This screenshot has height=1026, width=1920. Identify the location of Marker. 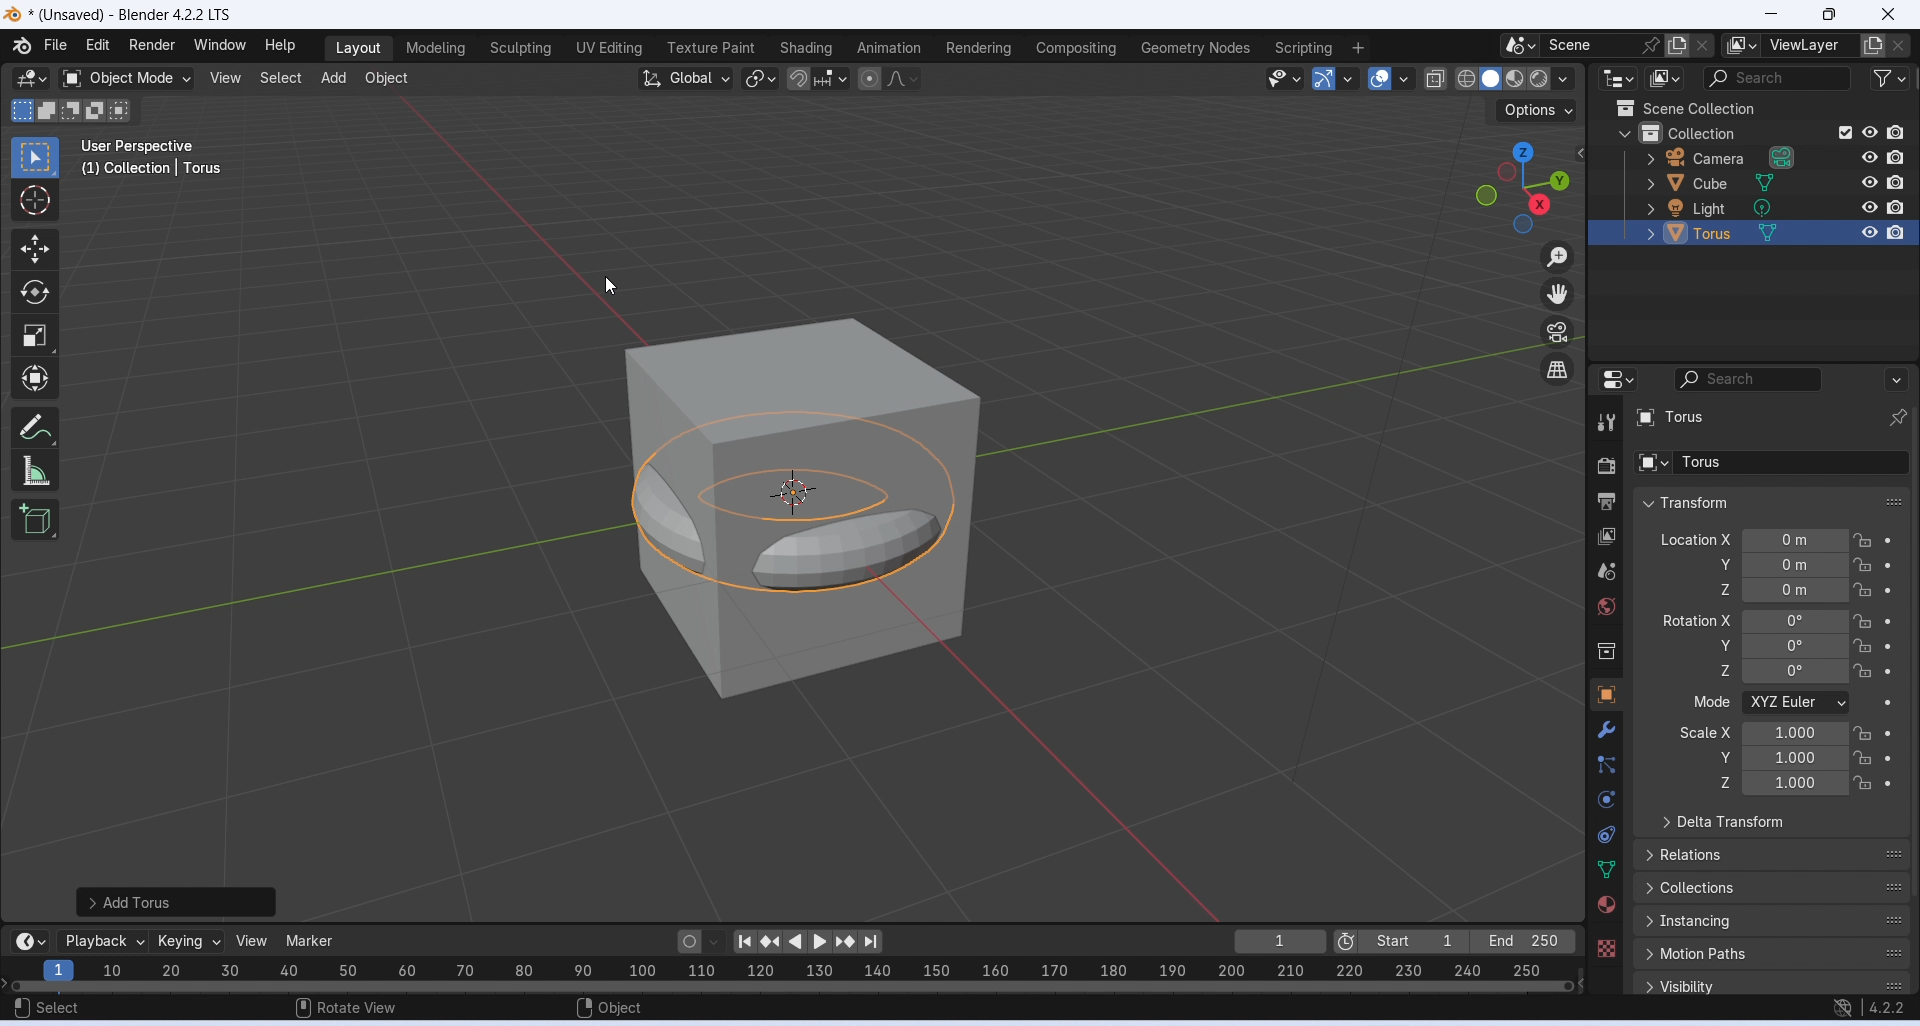
(310, 941).